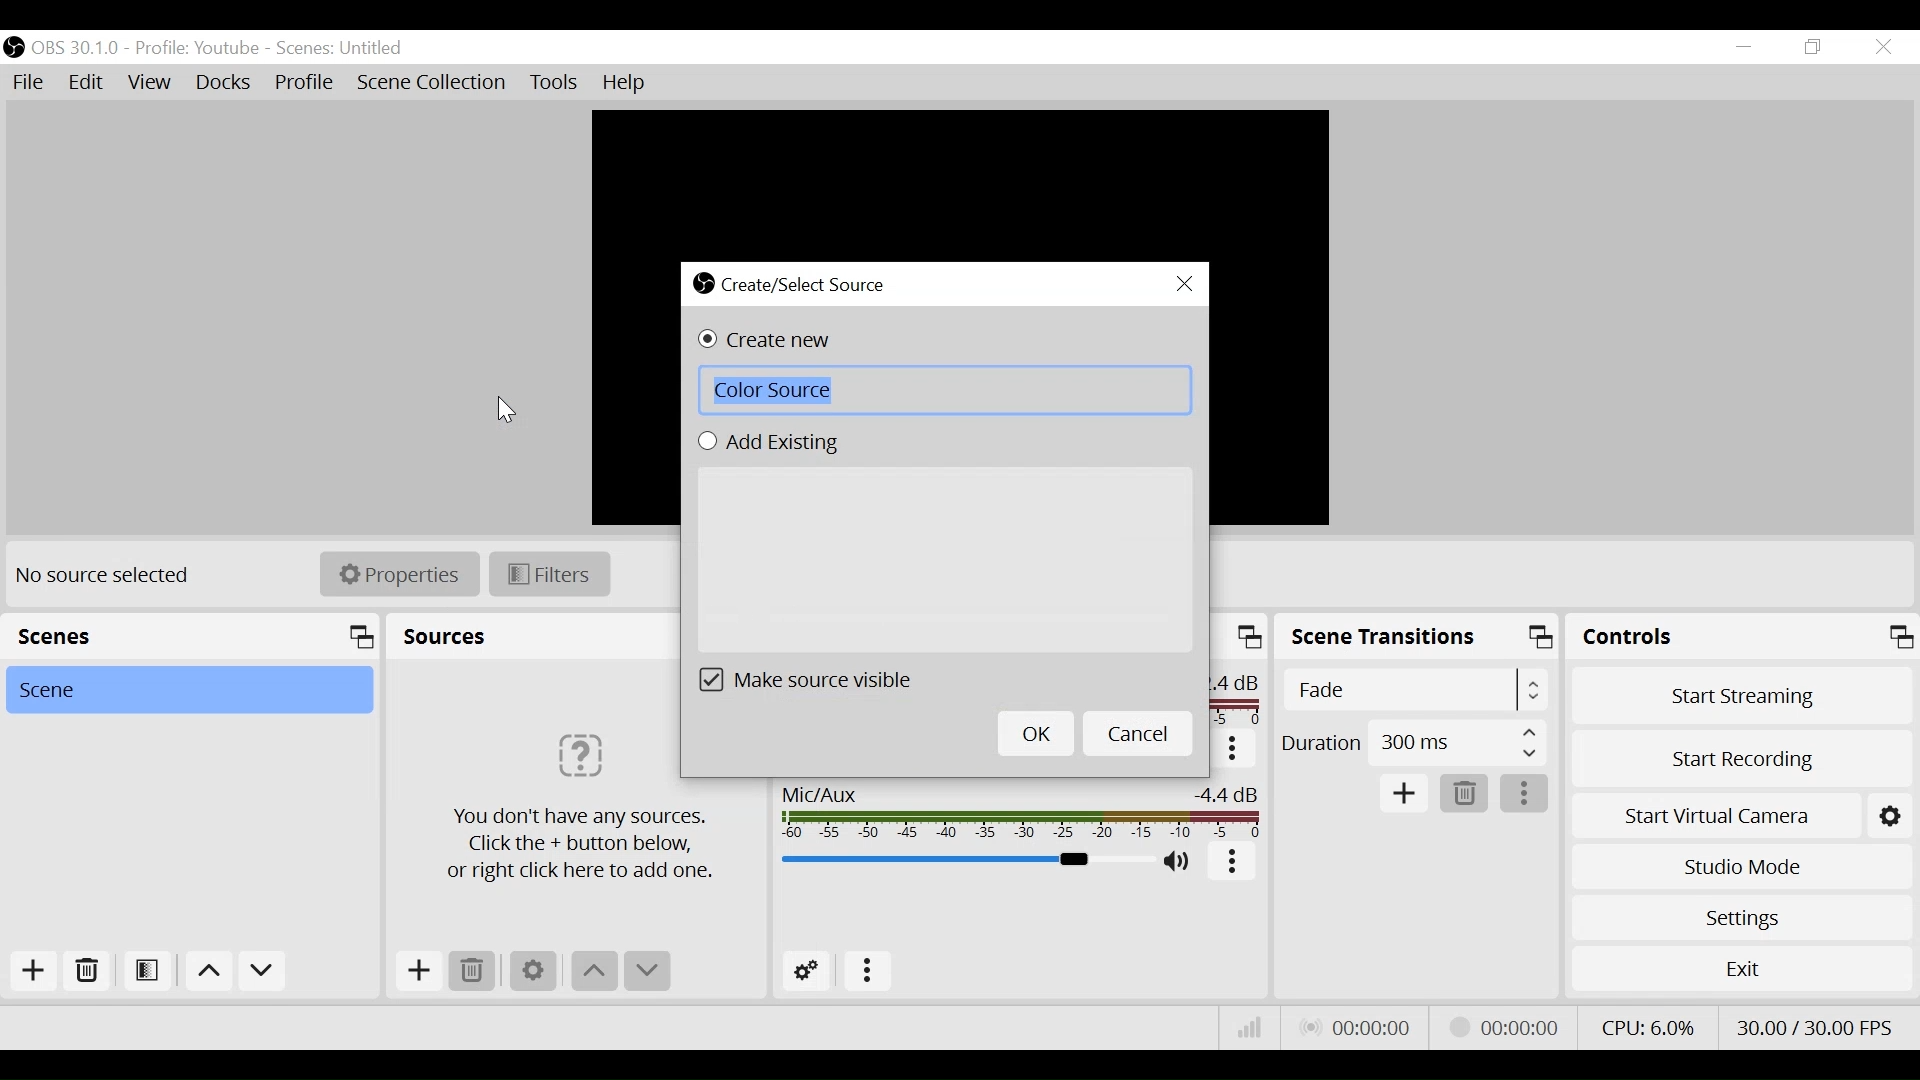 The width and height of the screenshot is (1920, 1080). Describe the element at coordinates (1405, 794) in the screenshot. I see `Add` at that location.